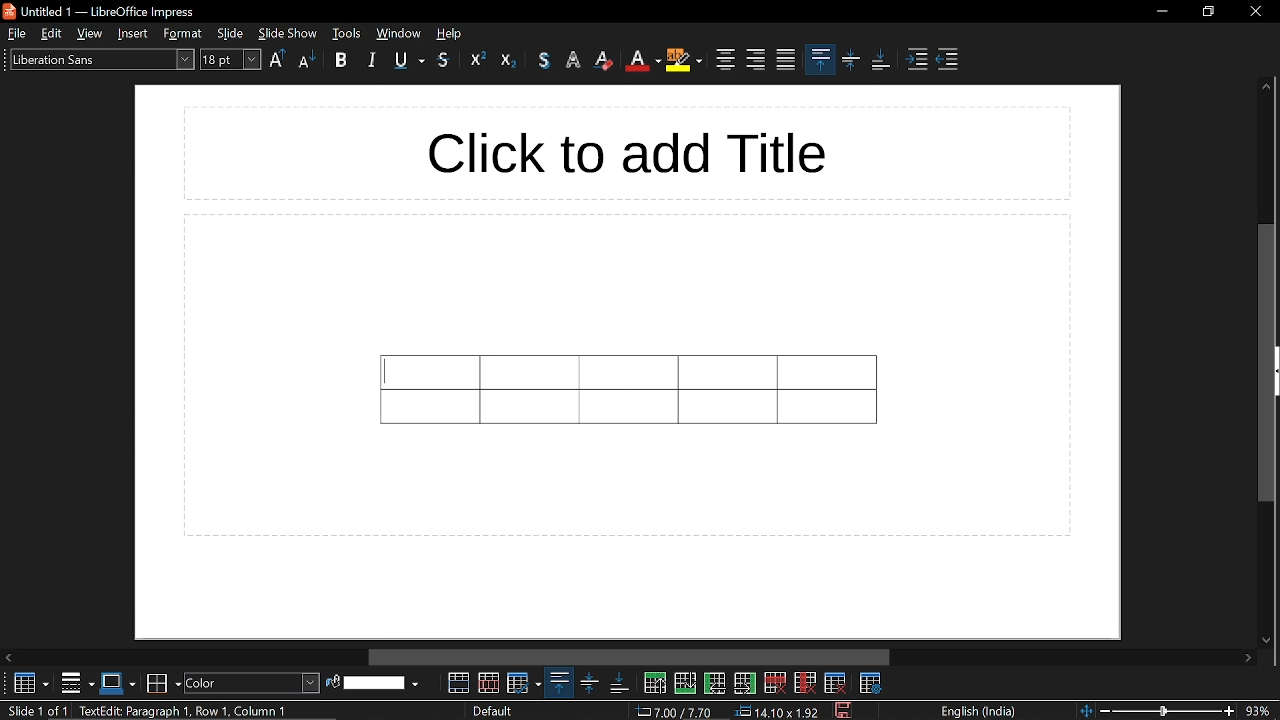  Describe the element at coordinates (163, 681) in the screenshot. I see `border color` at that location.